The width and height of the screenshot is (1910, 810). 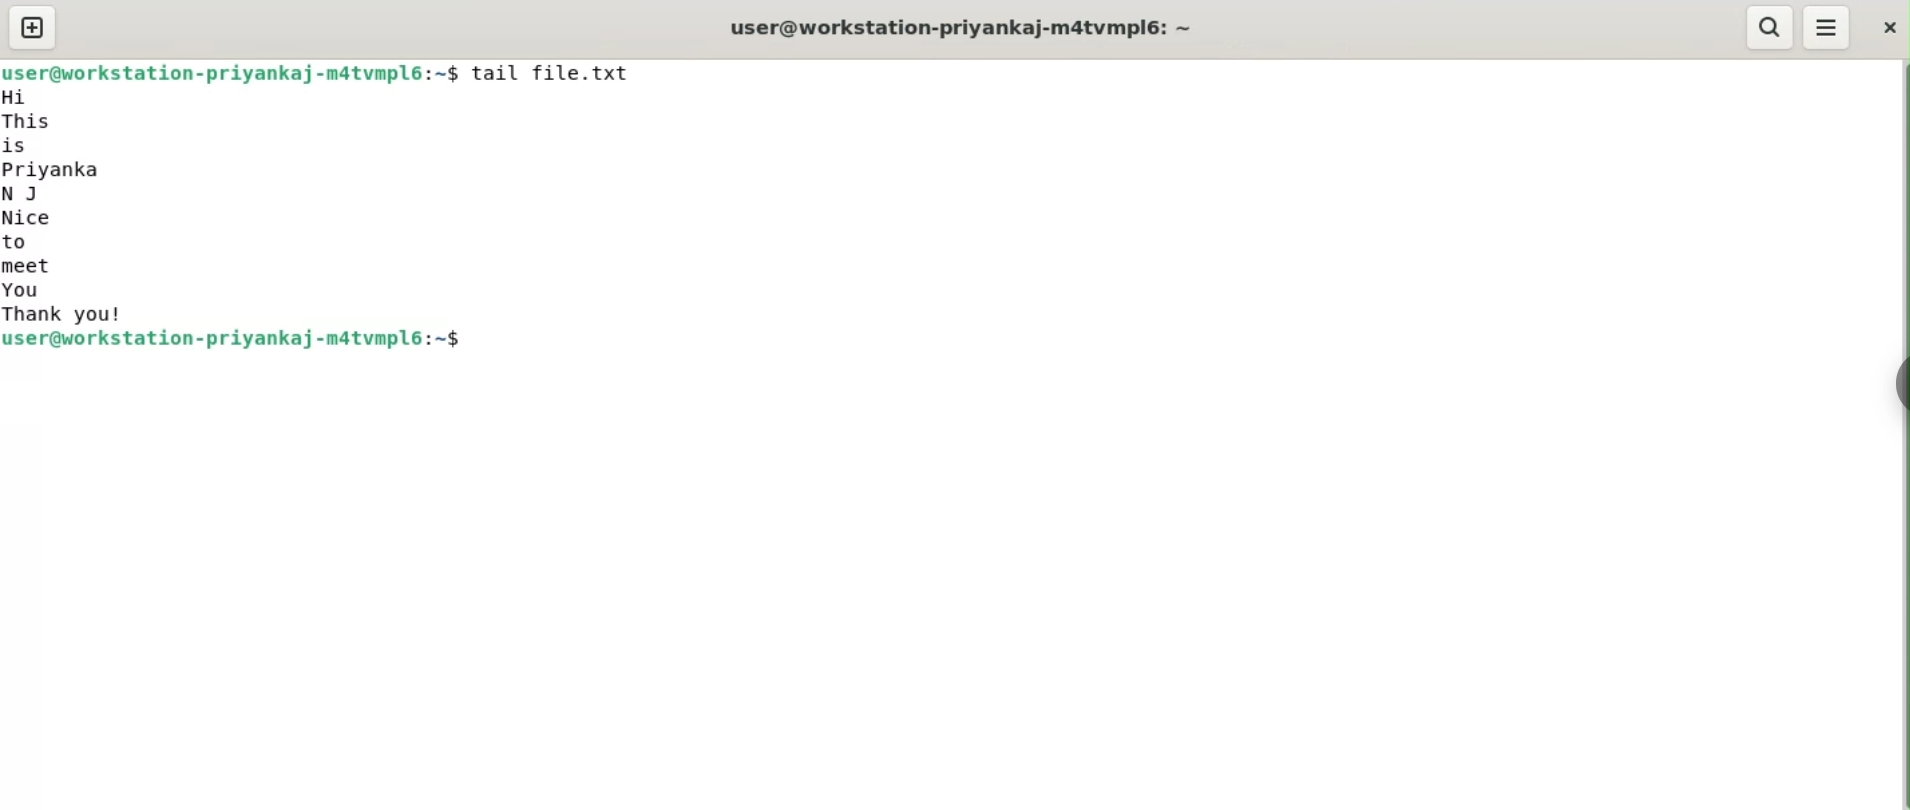 What do you see at coordinates (240, 344) in the screenshot?
I see ` shell prompt: user@workstation-shauryas-m4tnoozx:~$ ` at bounding box center [240, 344].